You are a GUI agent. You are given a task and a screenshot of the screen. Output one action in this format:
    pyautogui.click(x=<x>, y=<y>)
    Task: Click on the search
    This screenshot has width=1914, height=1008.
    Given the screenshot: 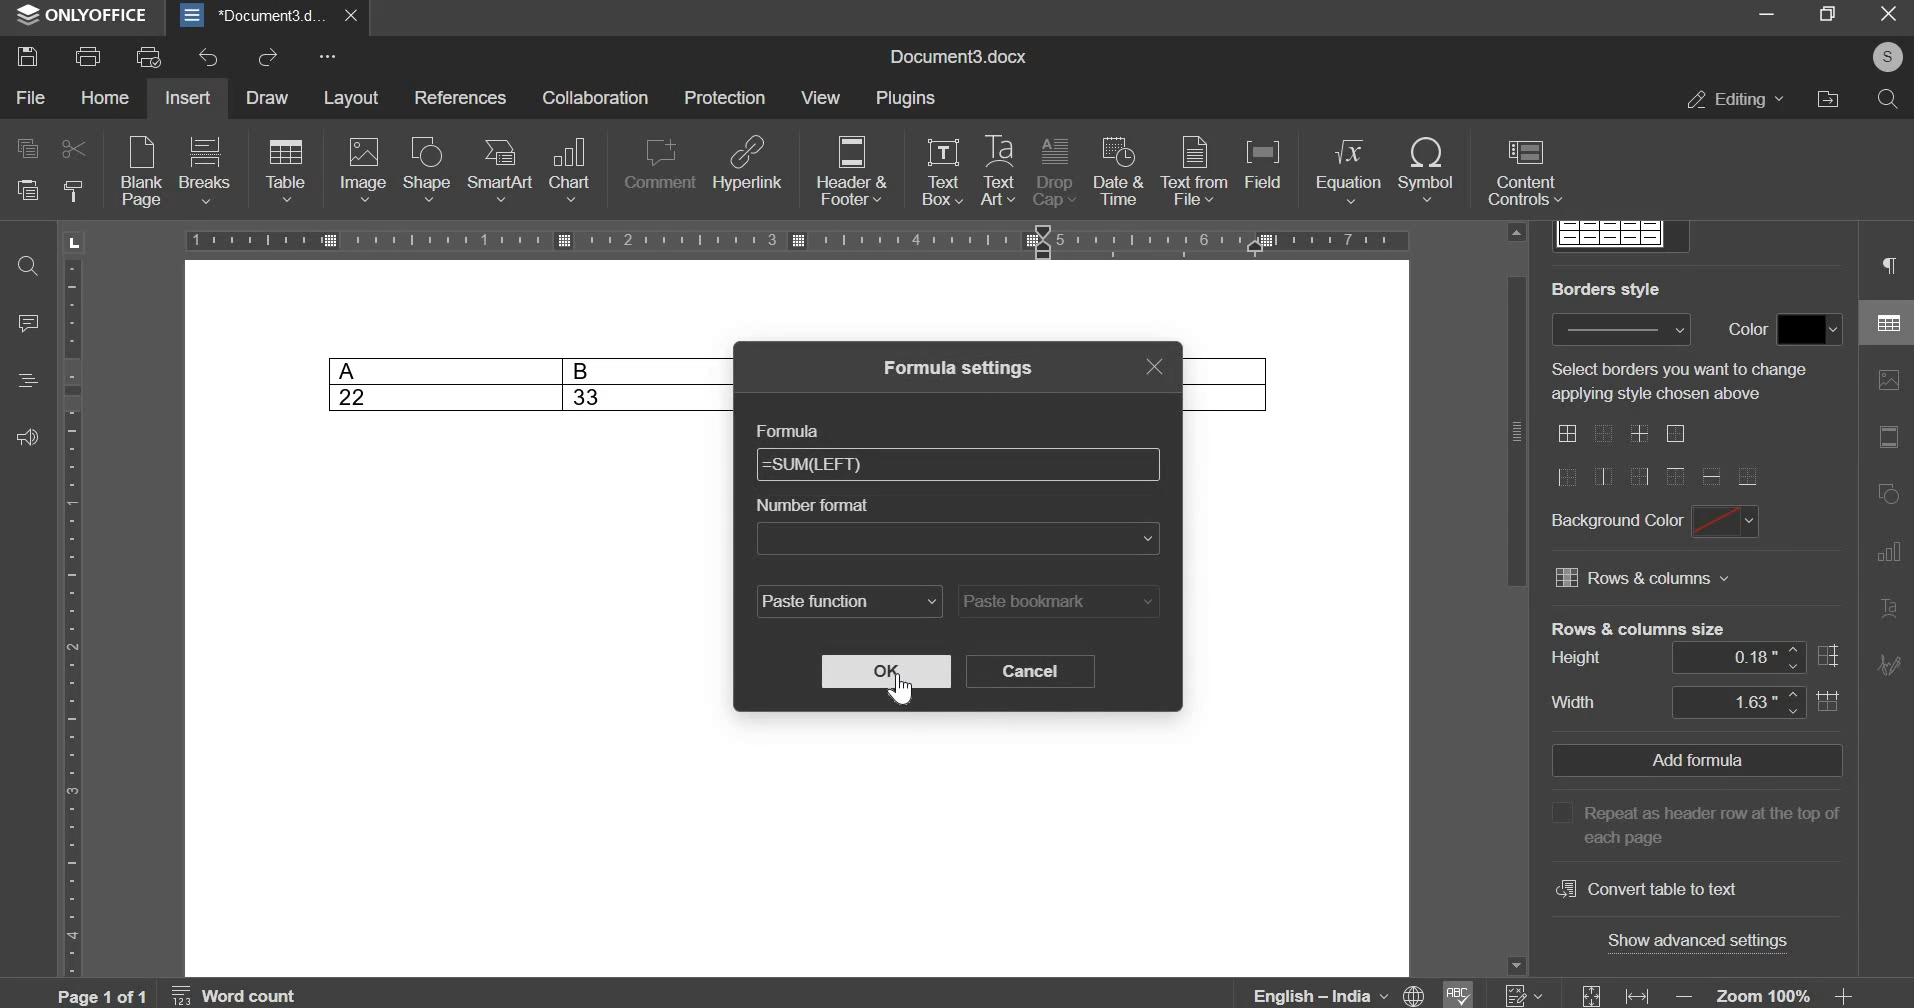 What is the action you would take?
    pyautogui.click(x=1890, y=101)
    